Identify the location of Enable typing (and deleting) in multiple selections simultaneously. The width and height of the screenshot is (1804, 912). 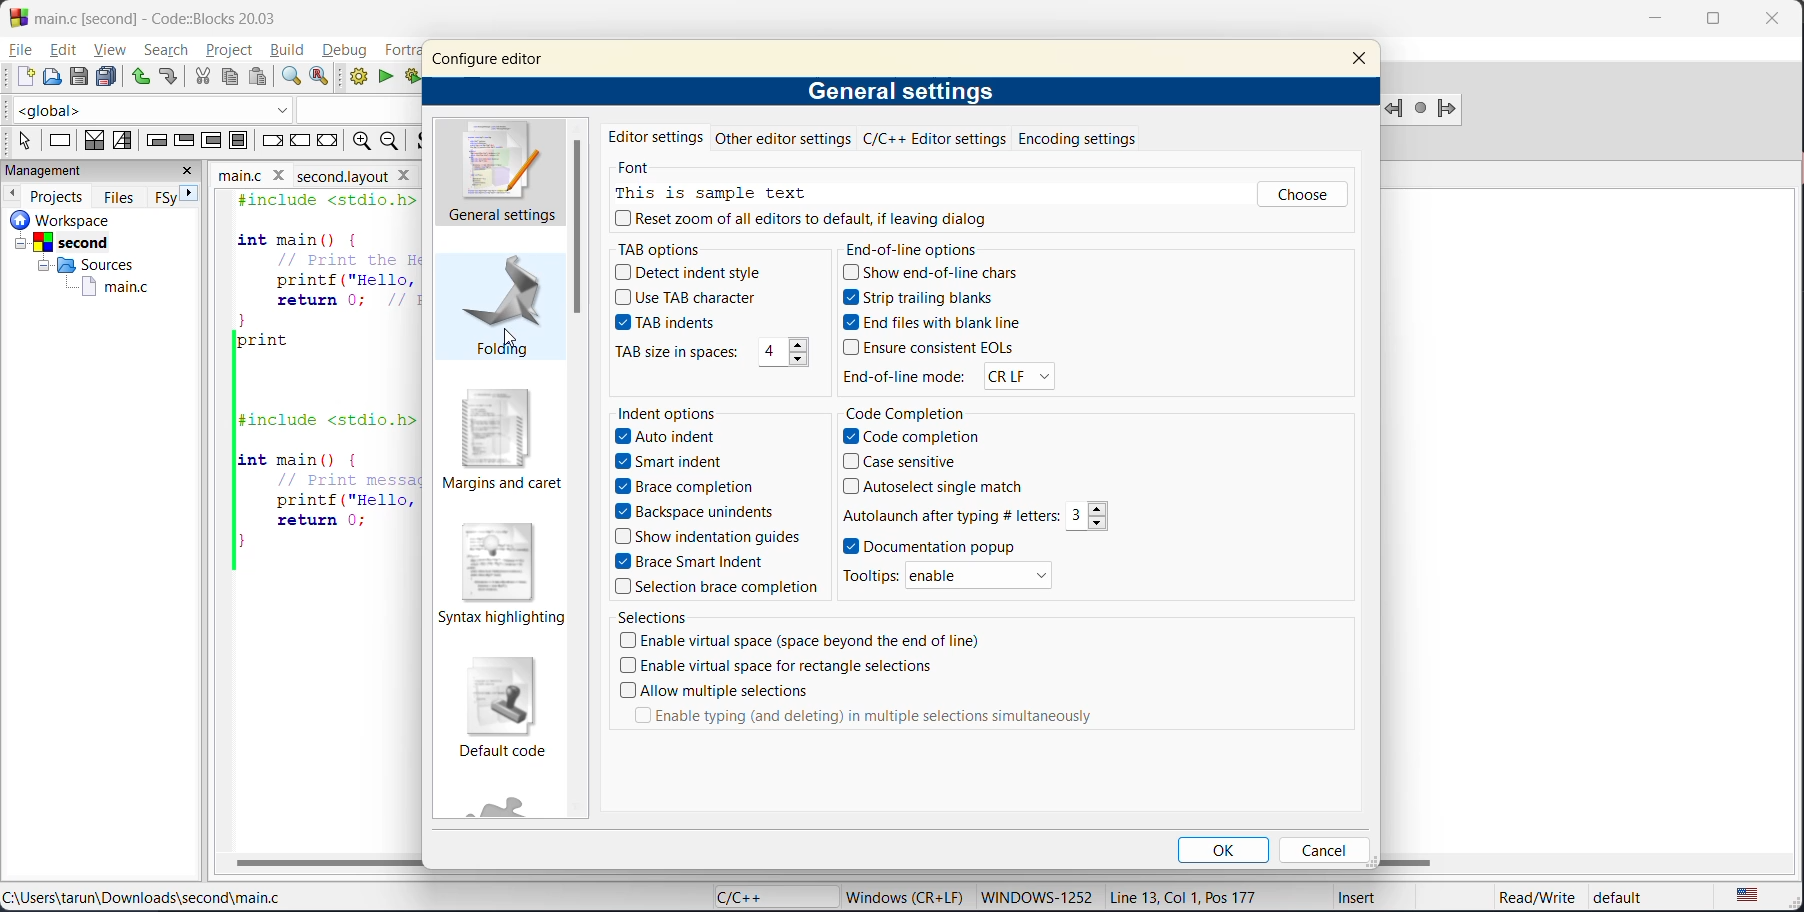
(873, 717).